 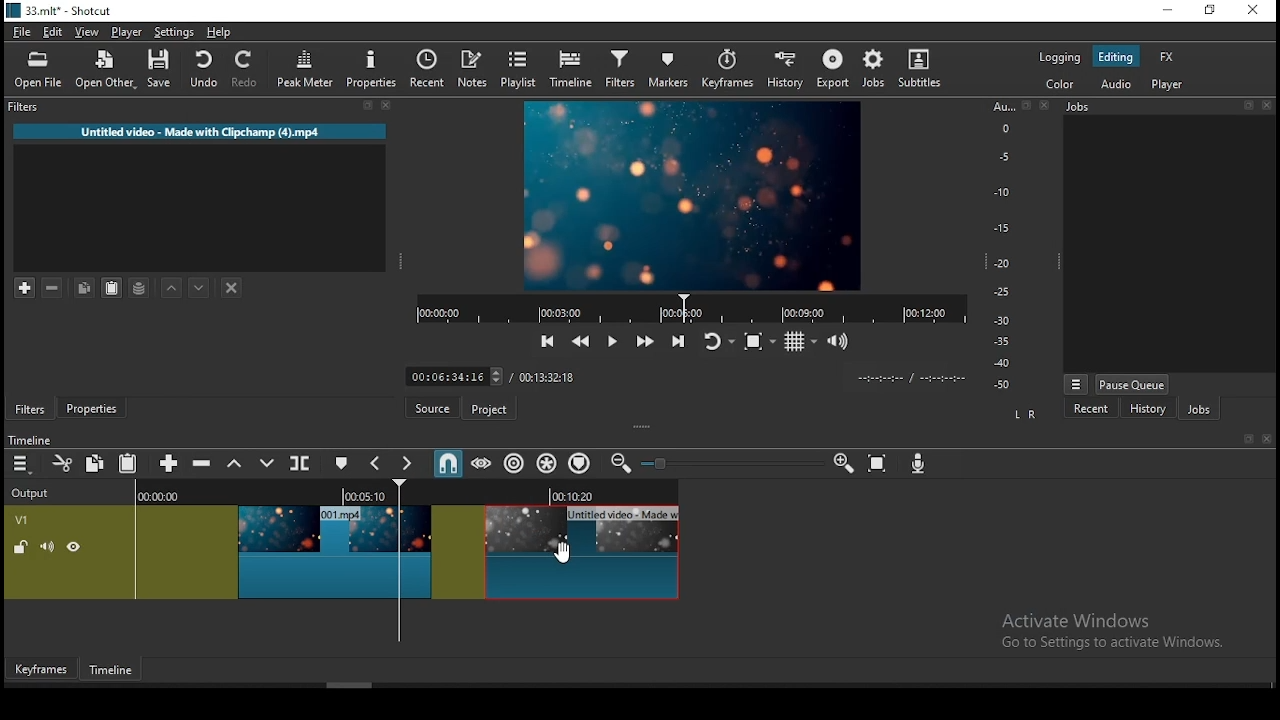 I want to click on cut, so click(x=63, y=463).